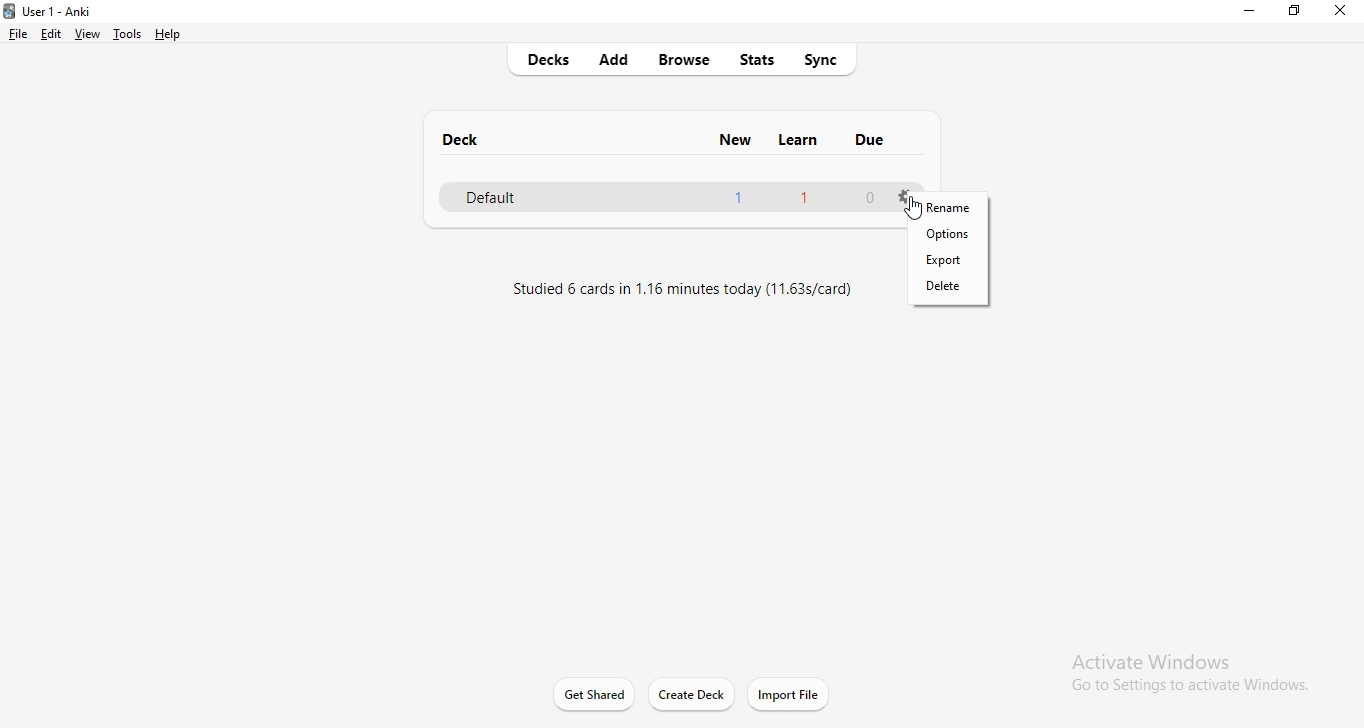 The image size is (1364, 728). What do you see at coordinates (664, 197) in the screenshot?
I see `default` at bounding box center [664, 197].